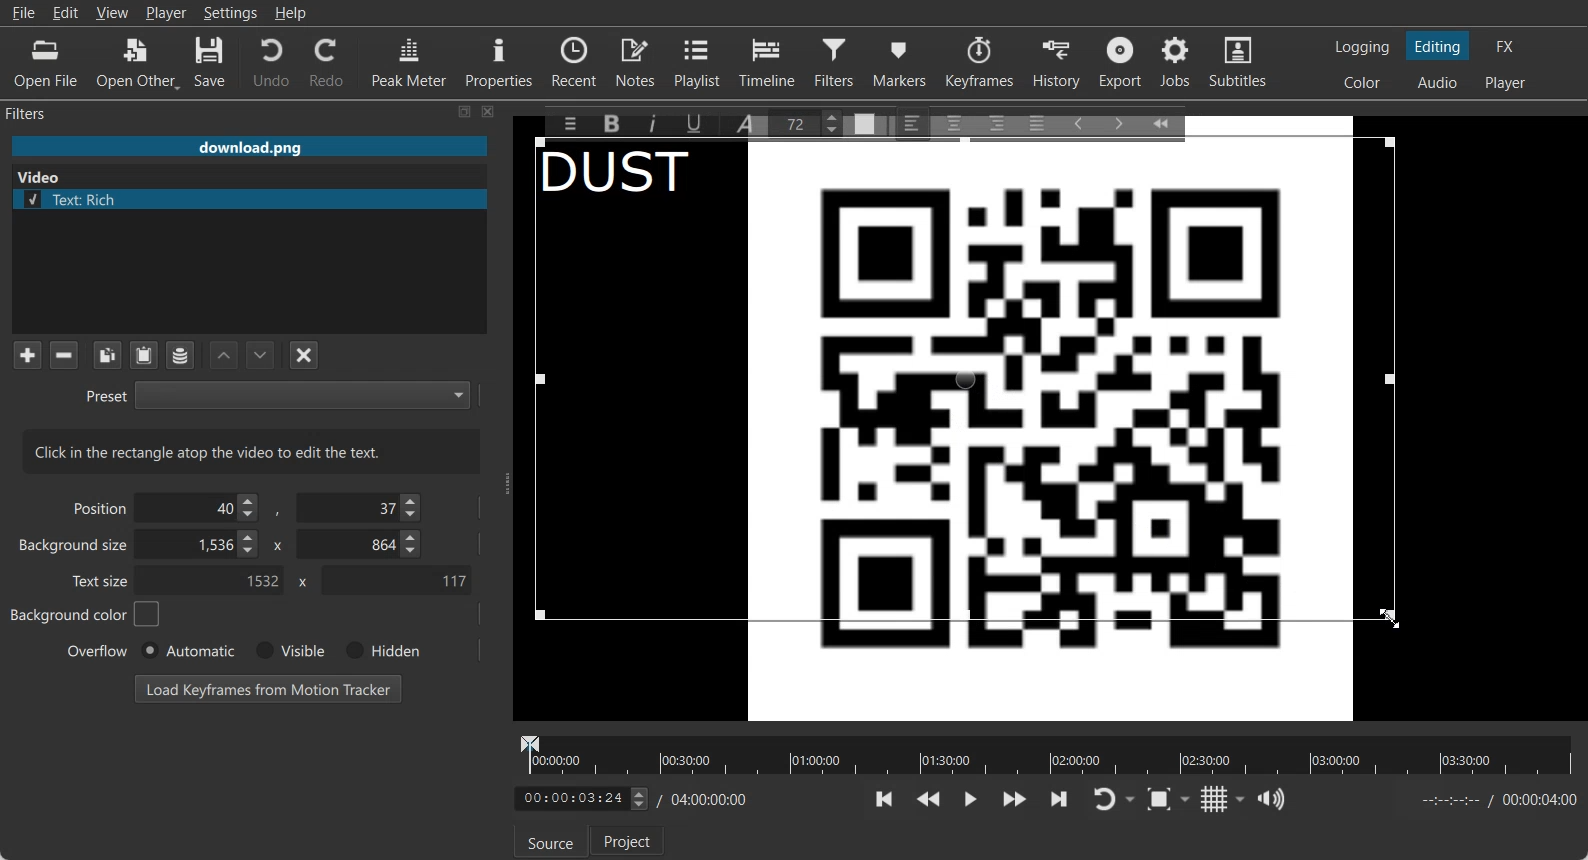 Image resolution: width=1588 pixels, height=860 pixels. What do you see at coordinates (550, 842) in the screenshot?
I see `Source` at bounding box center [550, 842].